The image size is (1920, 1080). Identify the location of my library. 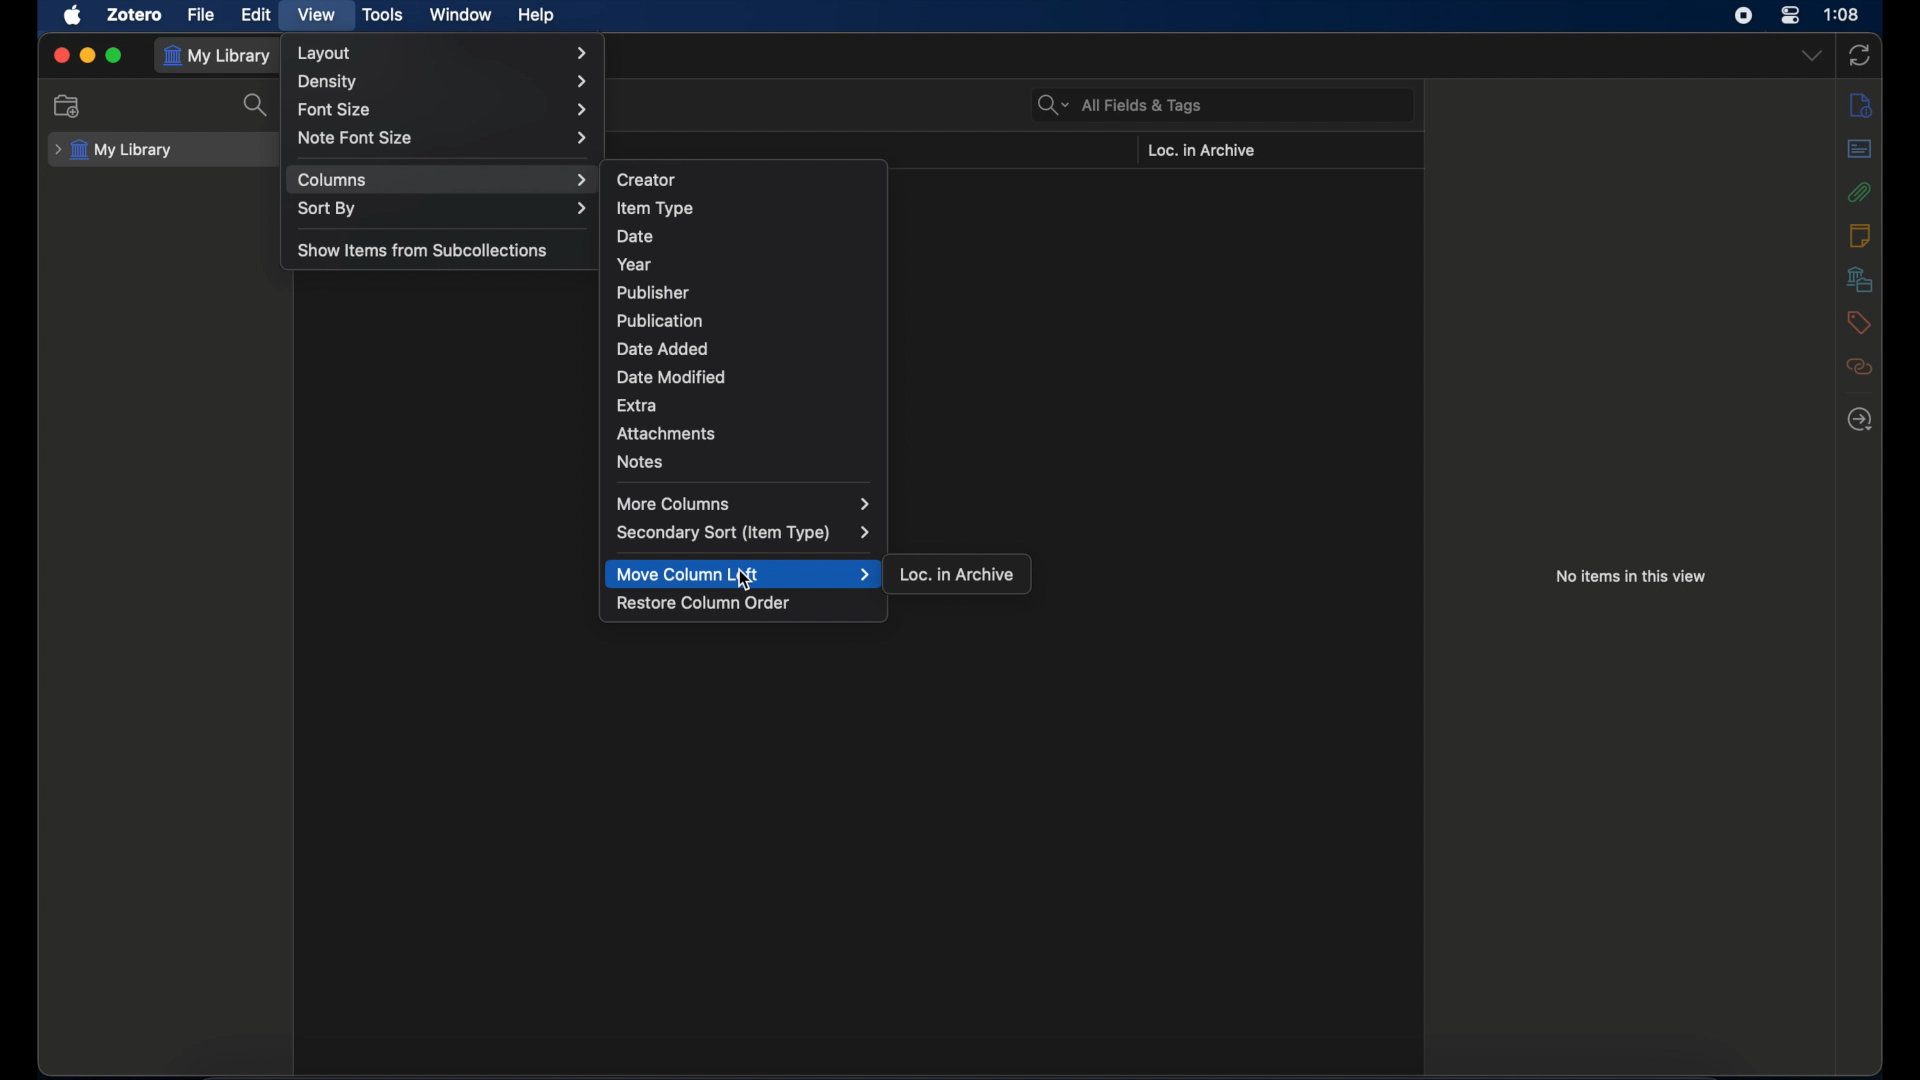
(220, 56).